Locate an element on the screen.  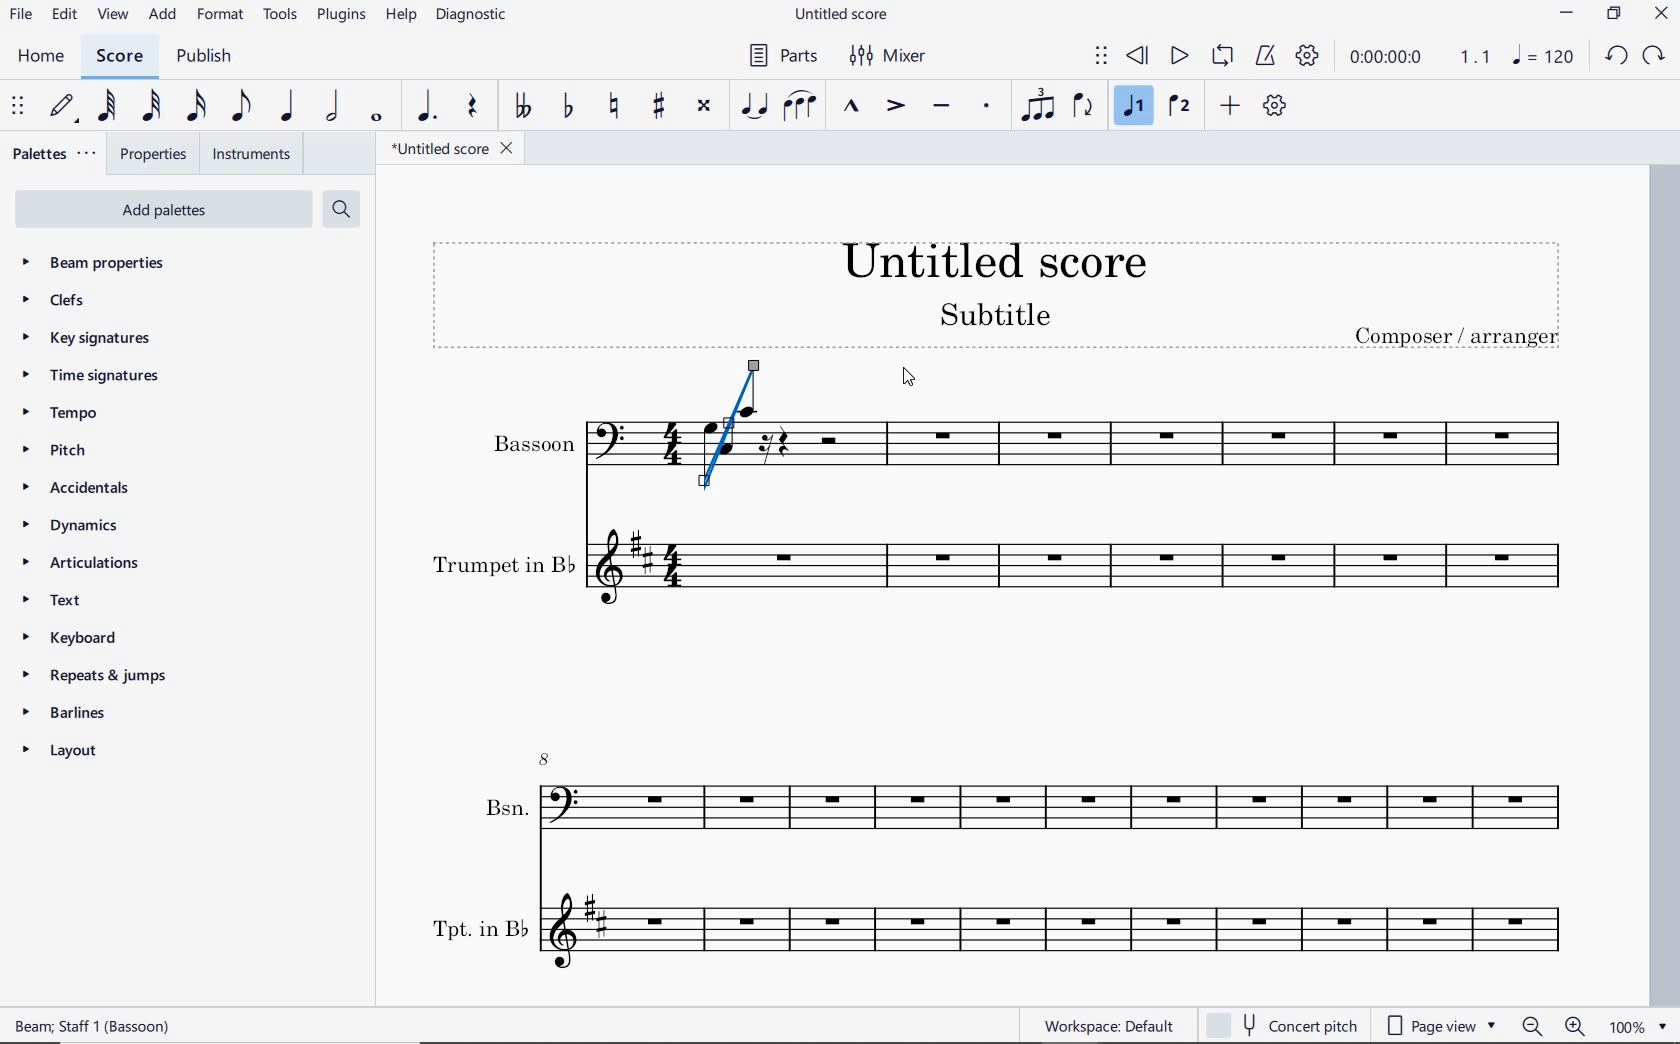
plugins is located at coordinates (344, 15).